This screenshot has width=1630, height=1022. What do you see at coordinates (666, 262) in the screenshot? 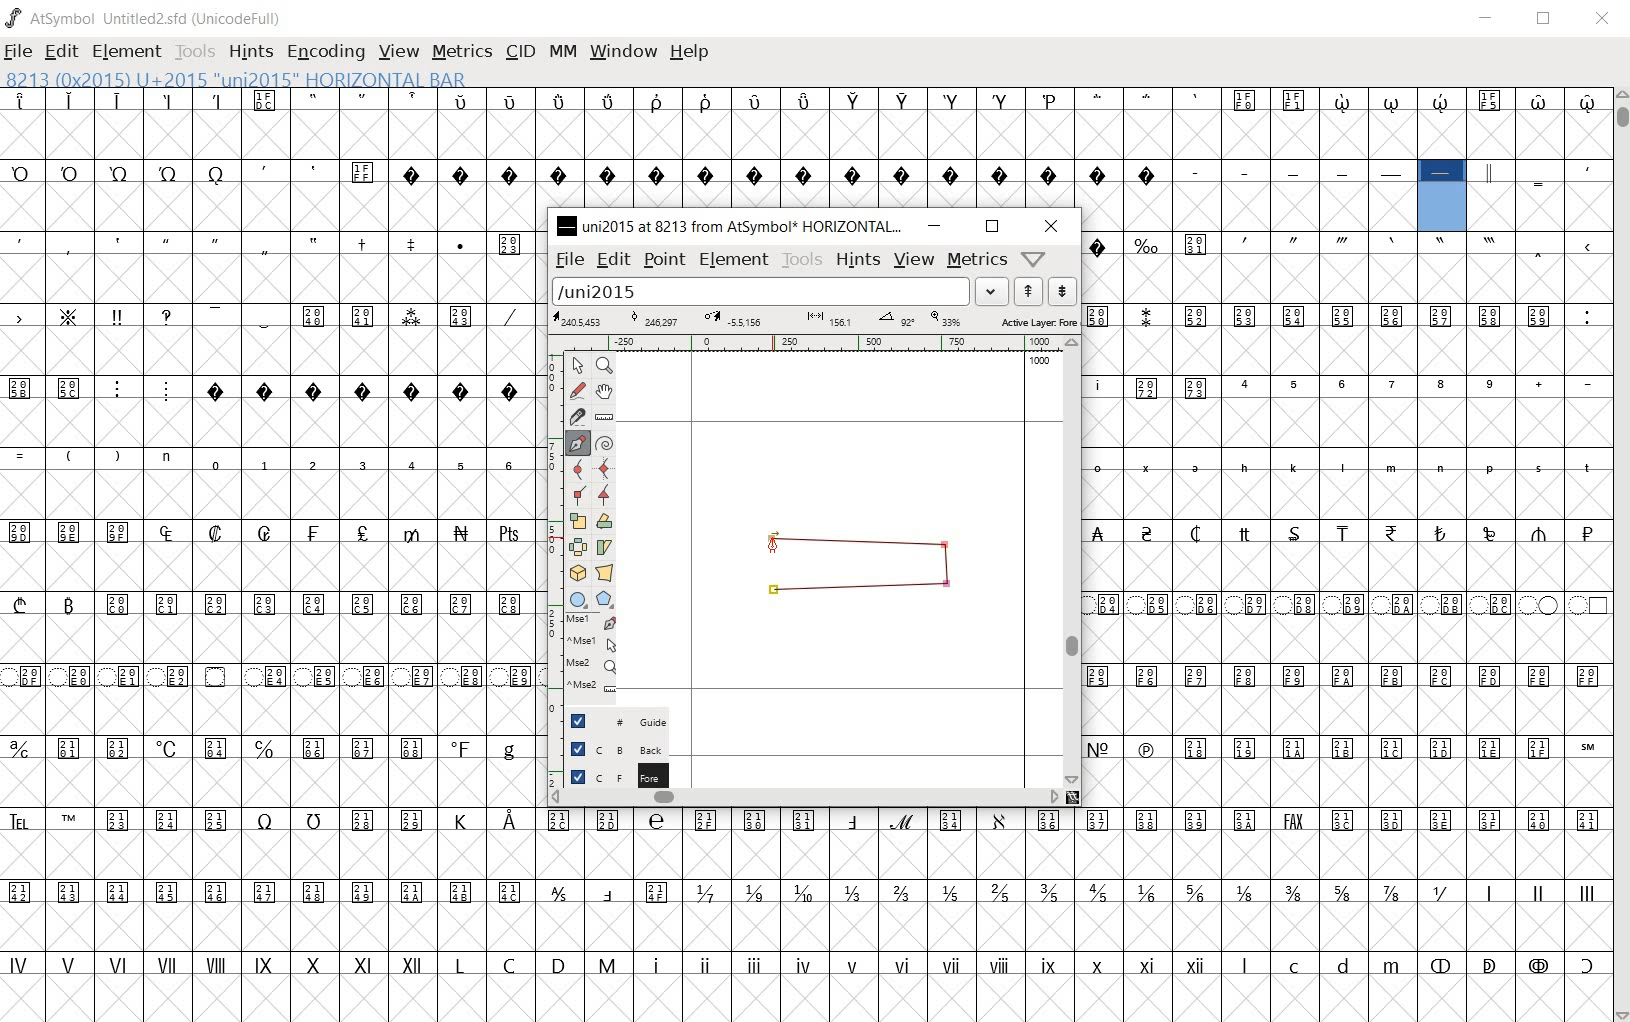
I see `point` at bounding box center [666, 262].